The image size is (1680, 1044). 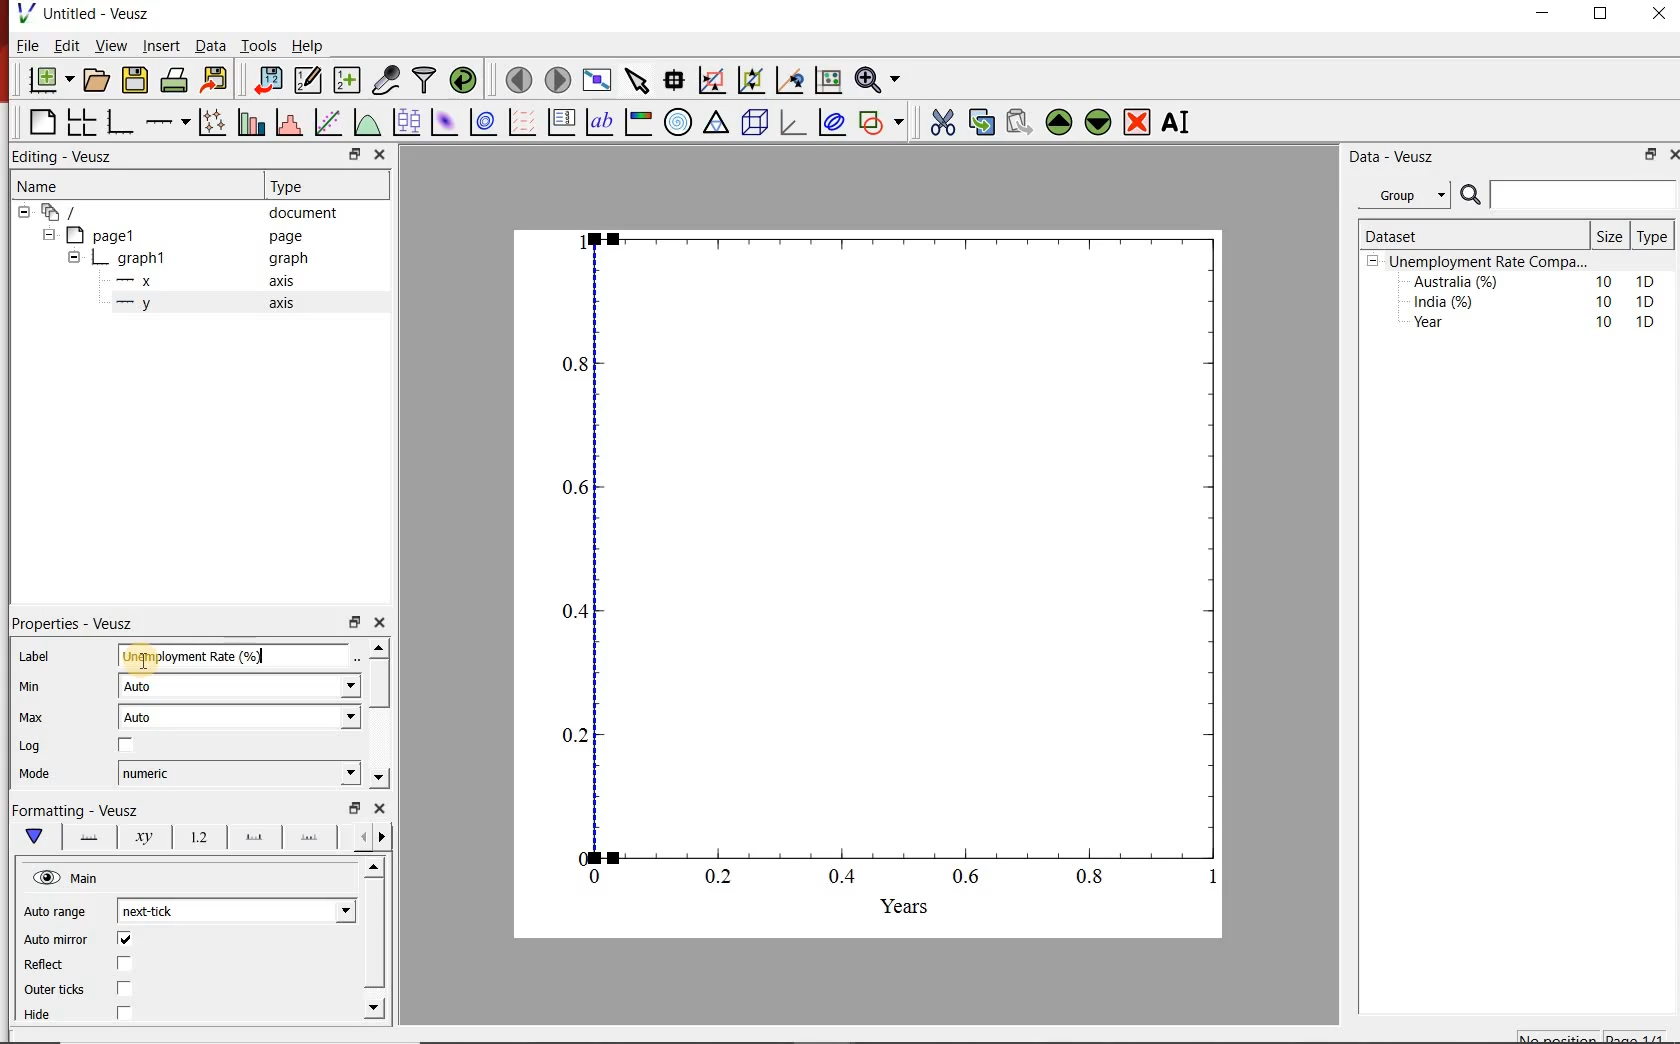 I want to click on checkbox, so click(x=127, y=964).